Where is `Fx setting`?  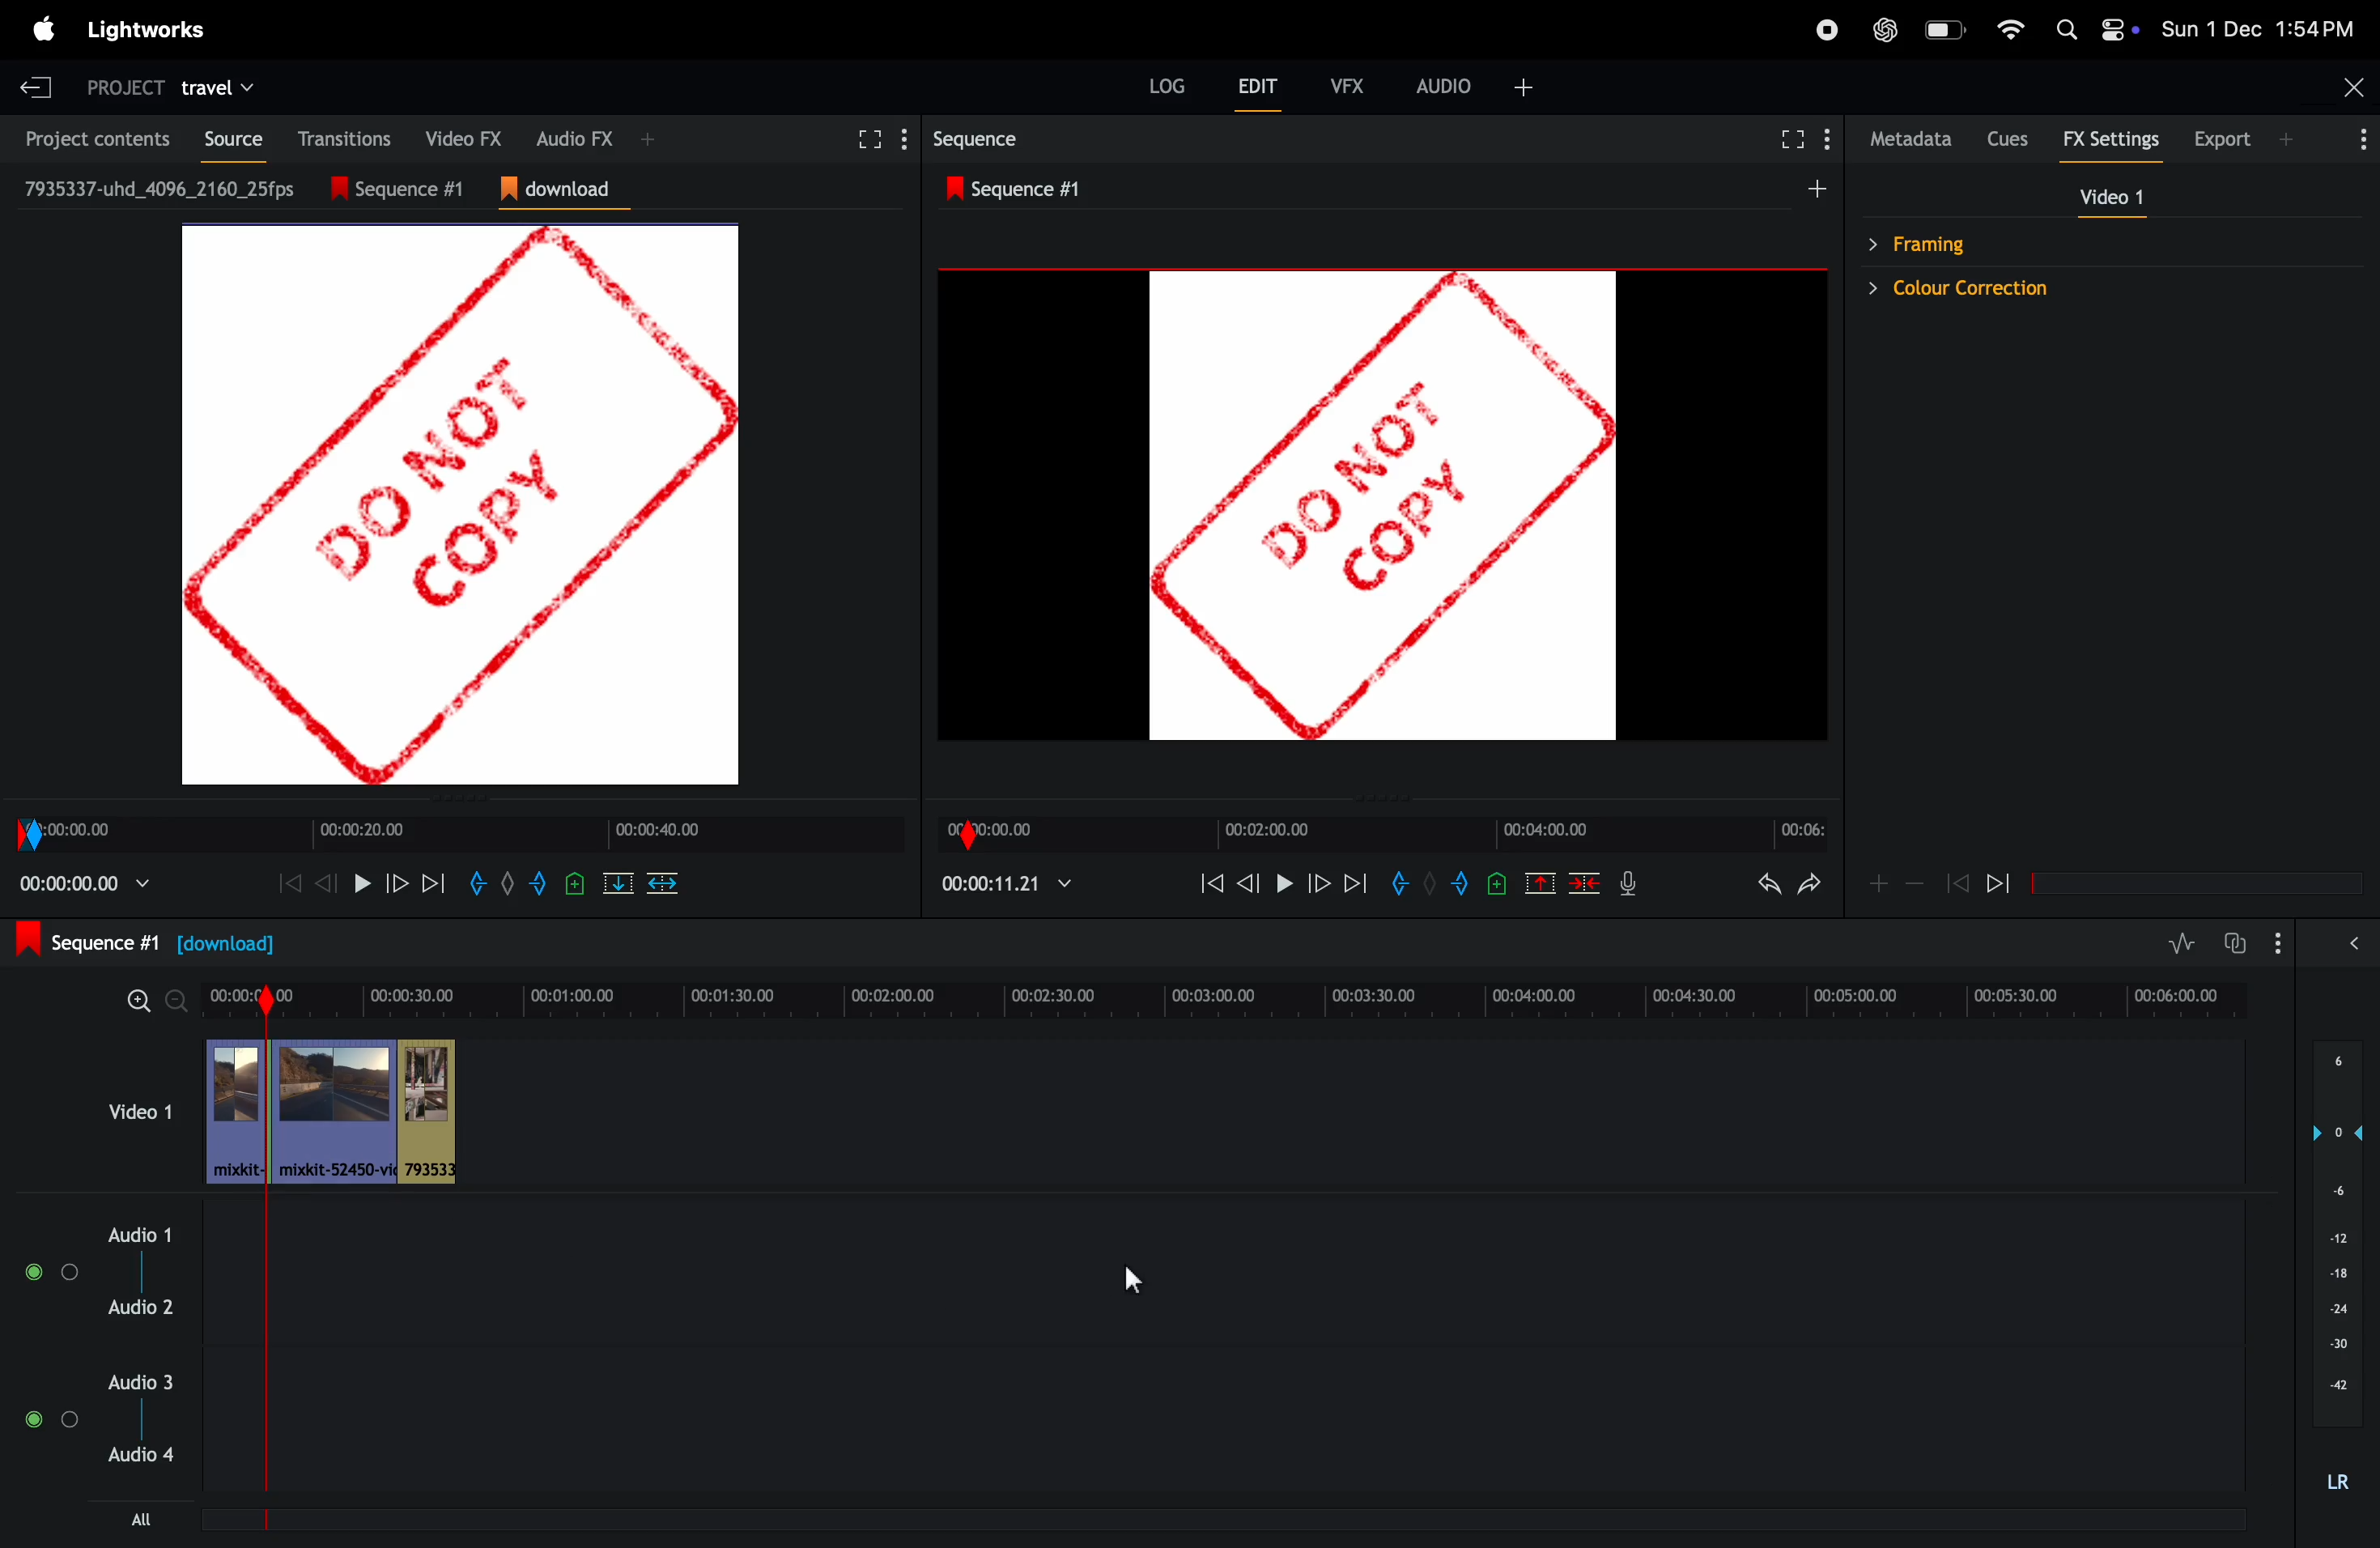
Fx setting is located at coordinates (2112, 139).